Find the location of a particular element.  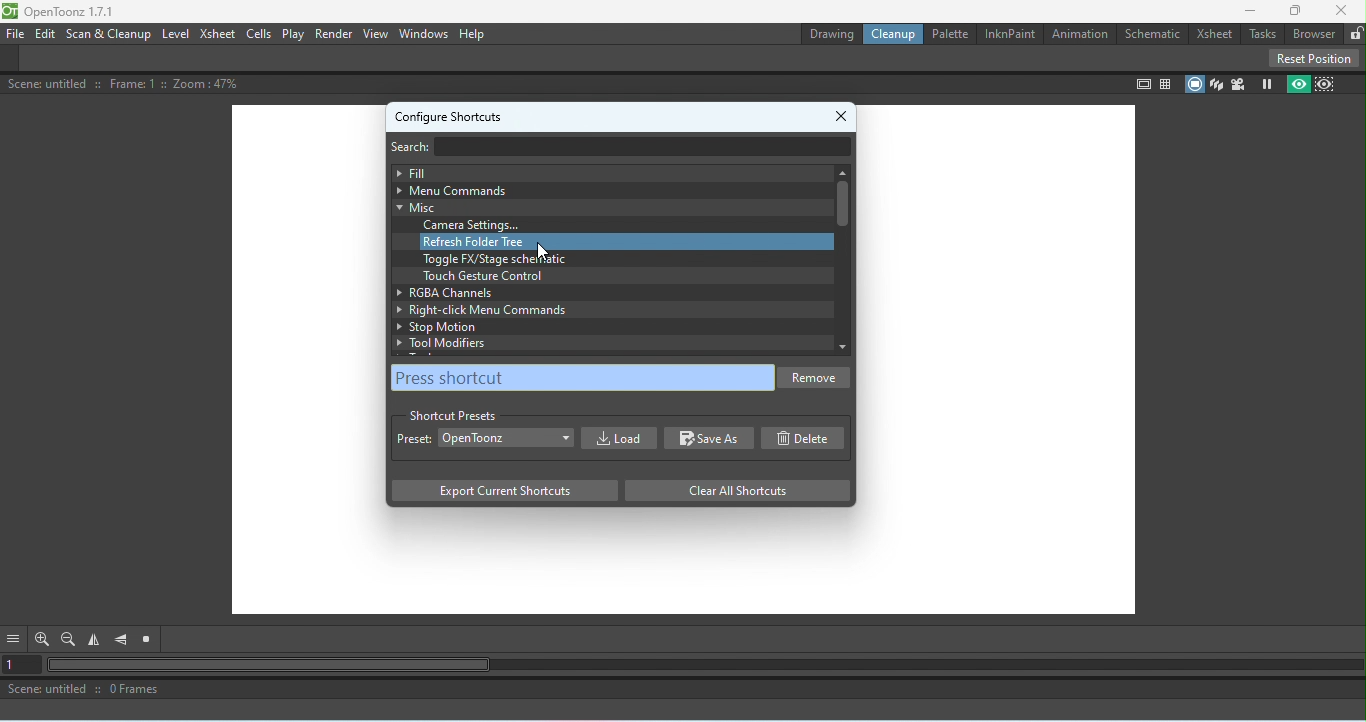

Maximize is located at coordinates (1297, 10).